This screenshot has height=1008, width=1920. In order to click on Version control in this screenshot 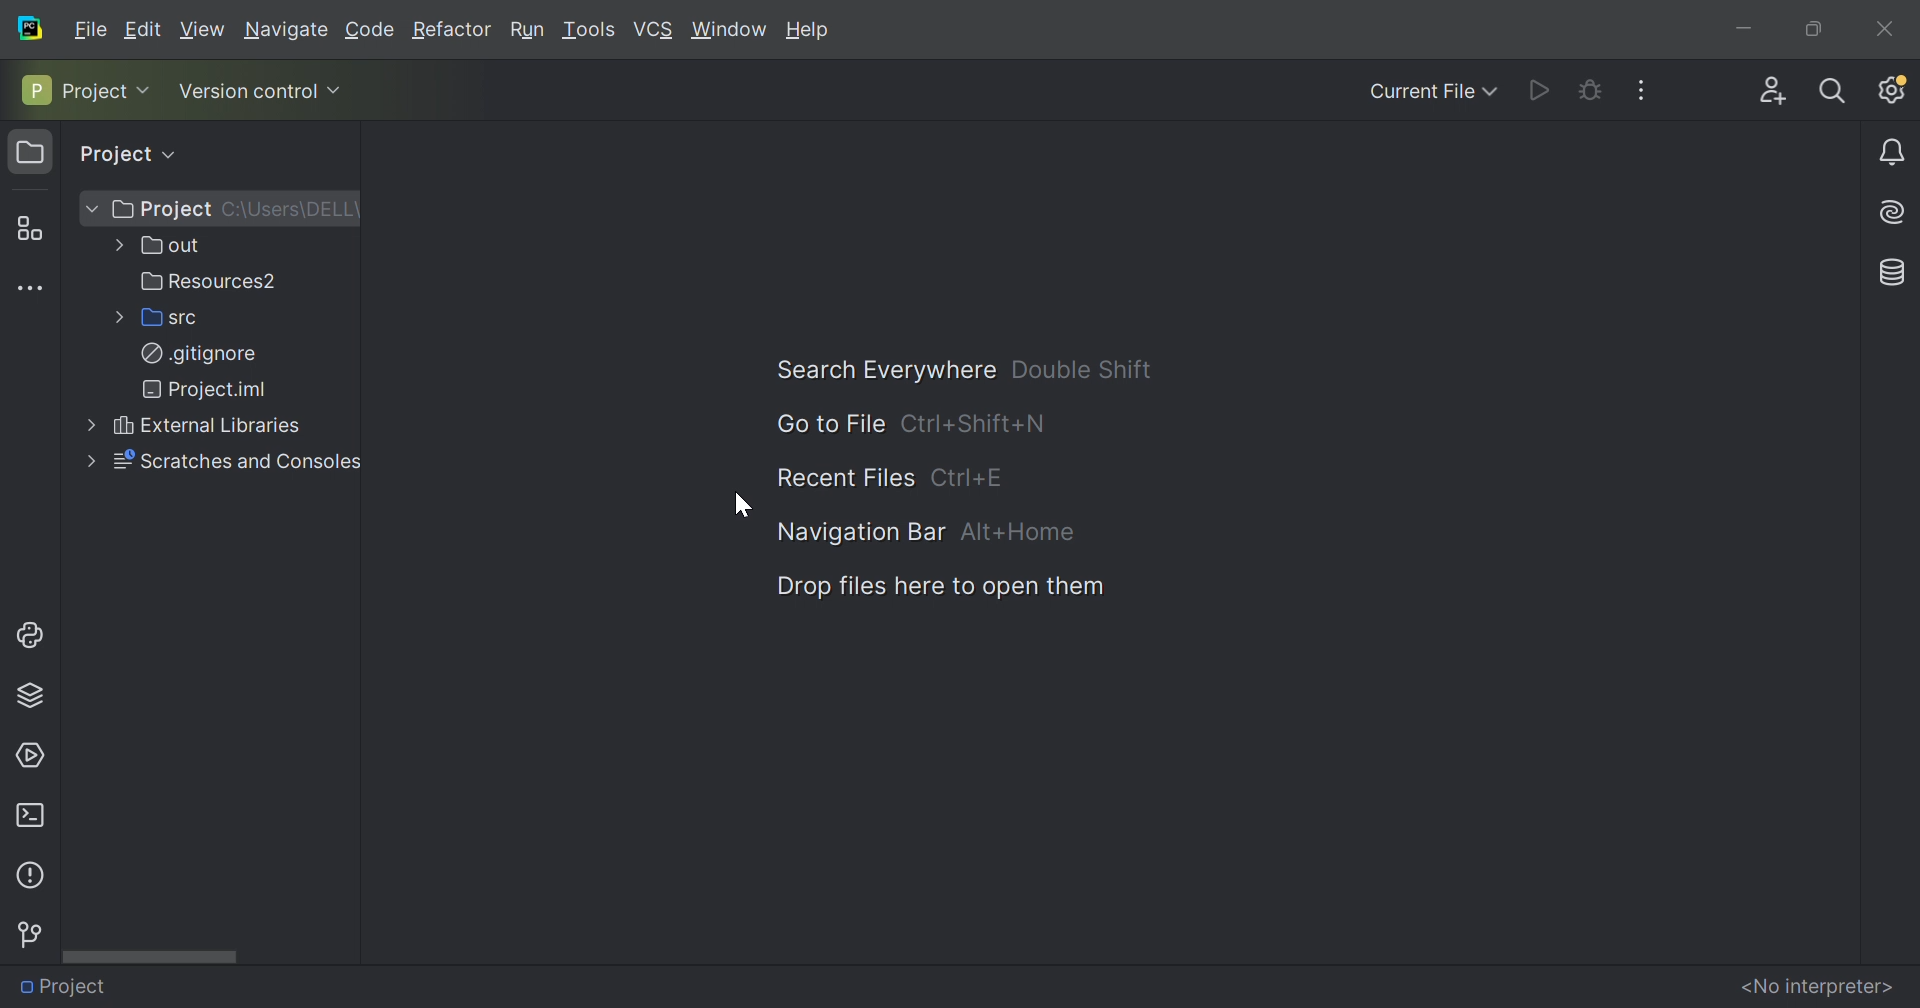, I will do `click(28, 935)`.